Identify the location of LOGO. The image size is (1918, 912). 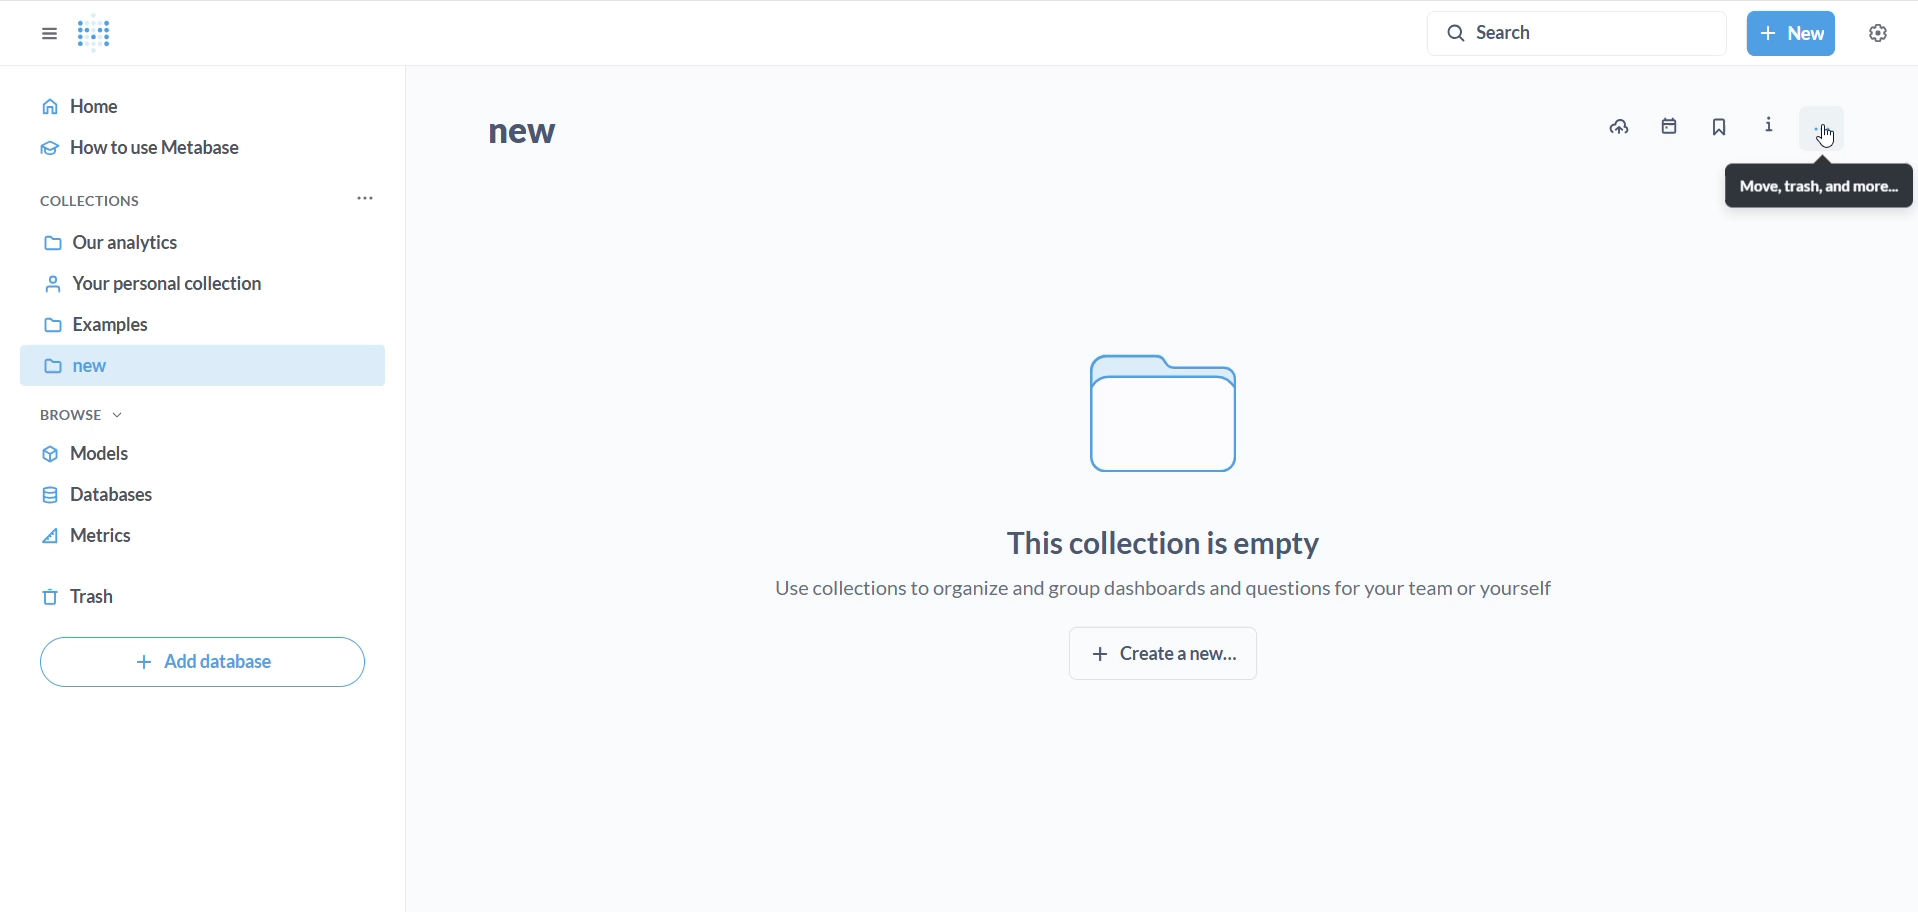
(103, 33).